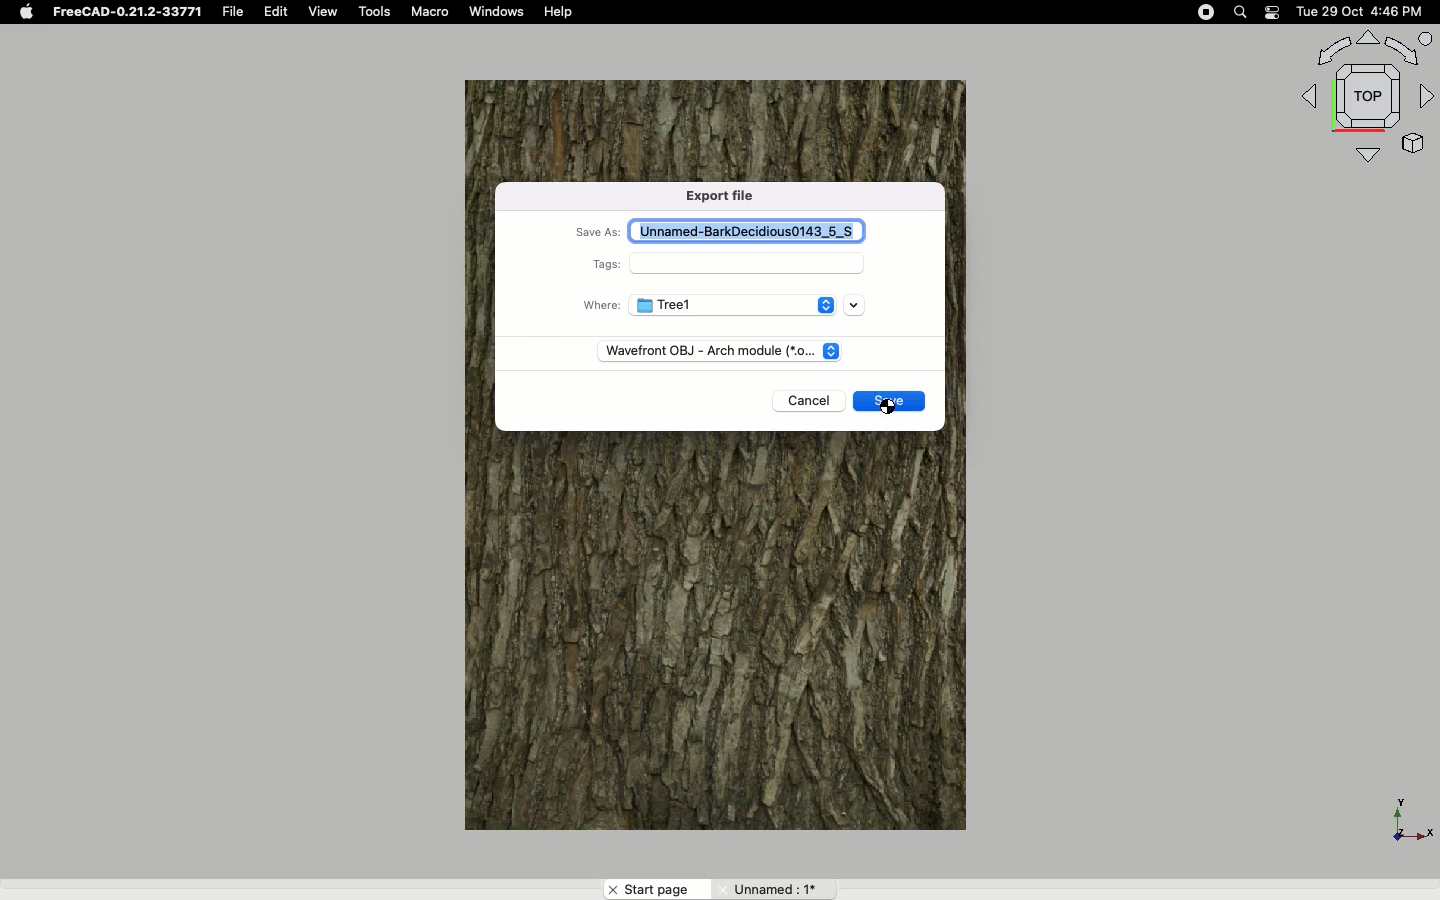  I want to click on Save as, so click(599, 234).